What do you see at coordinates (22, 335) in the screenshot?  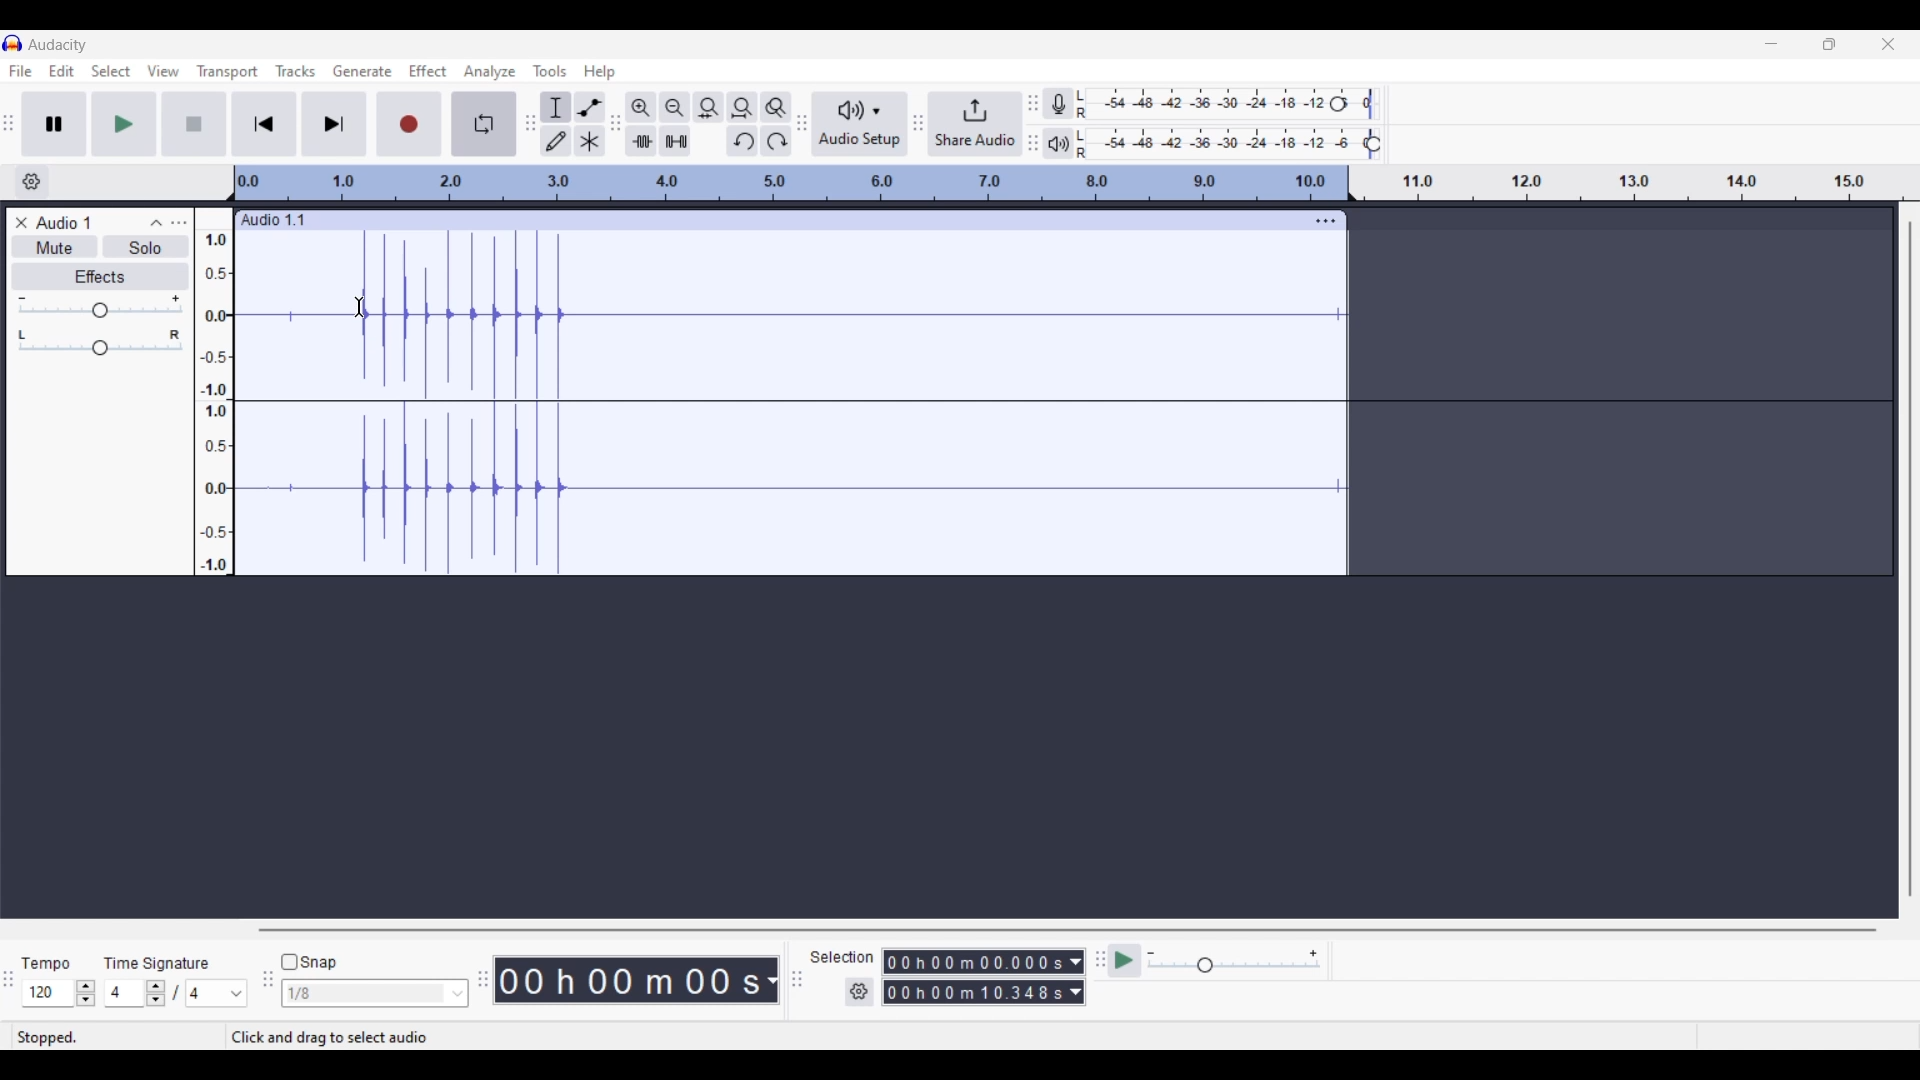 I see `Pan to left` at bounding box center [22, 335].